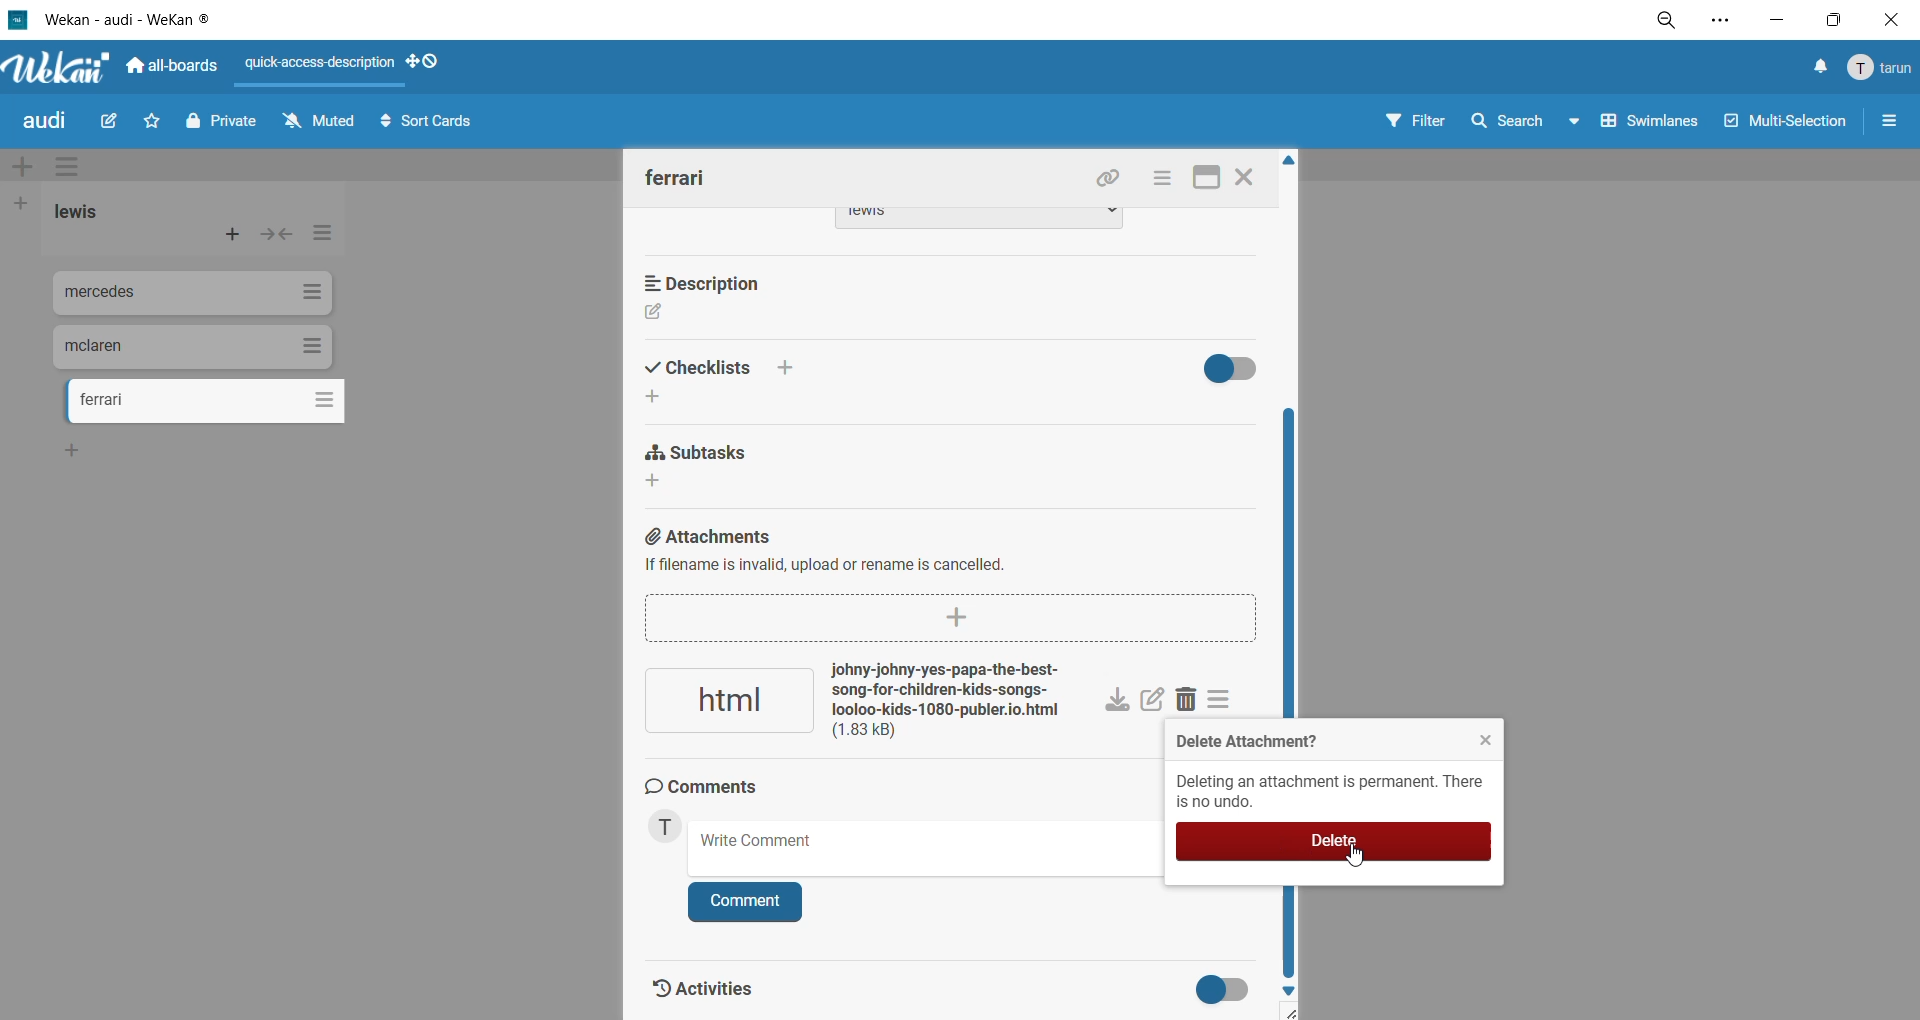  Describe the element at coordinates (677, 177) in the screenshot. I see `card title` at that location.